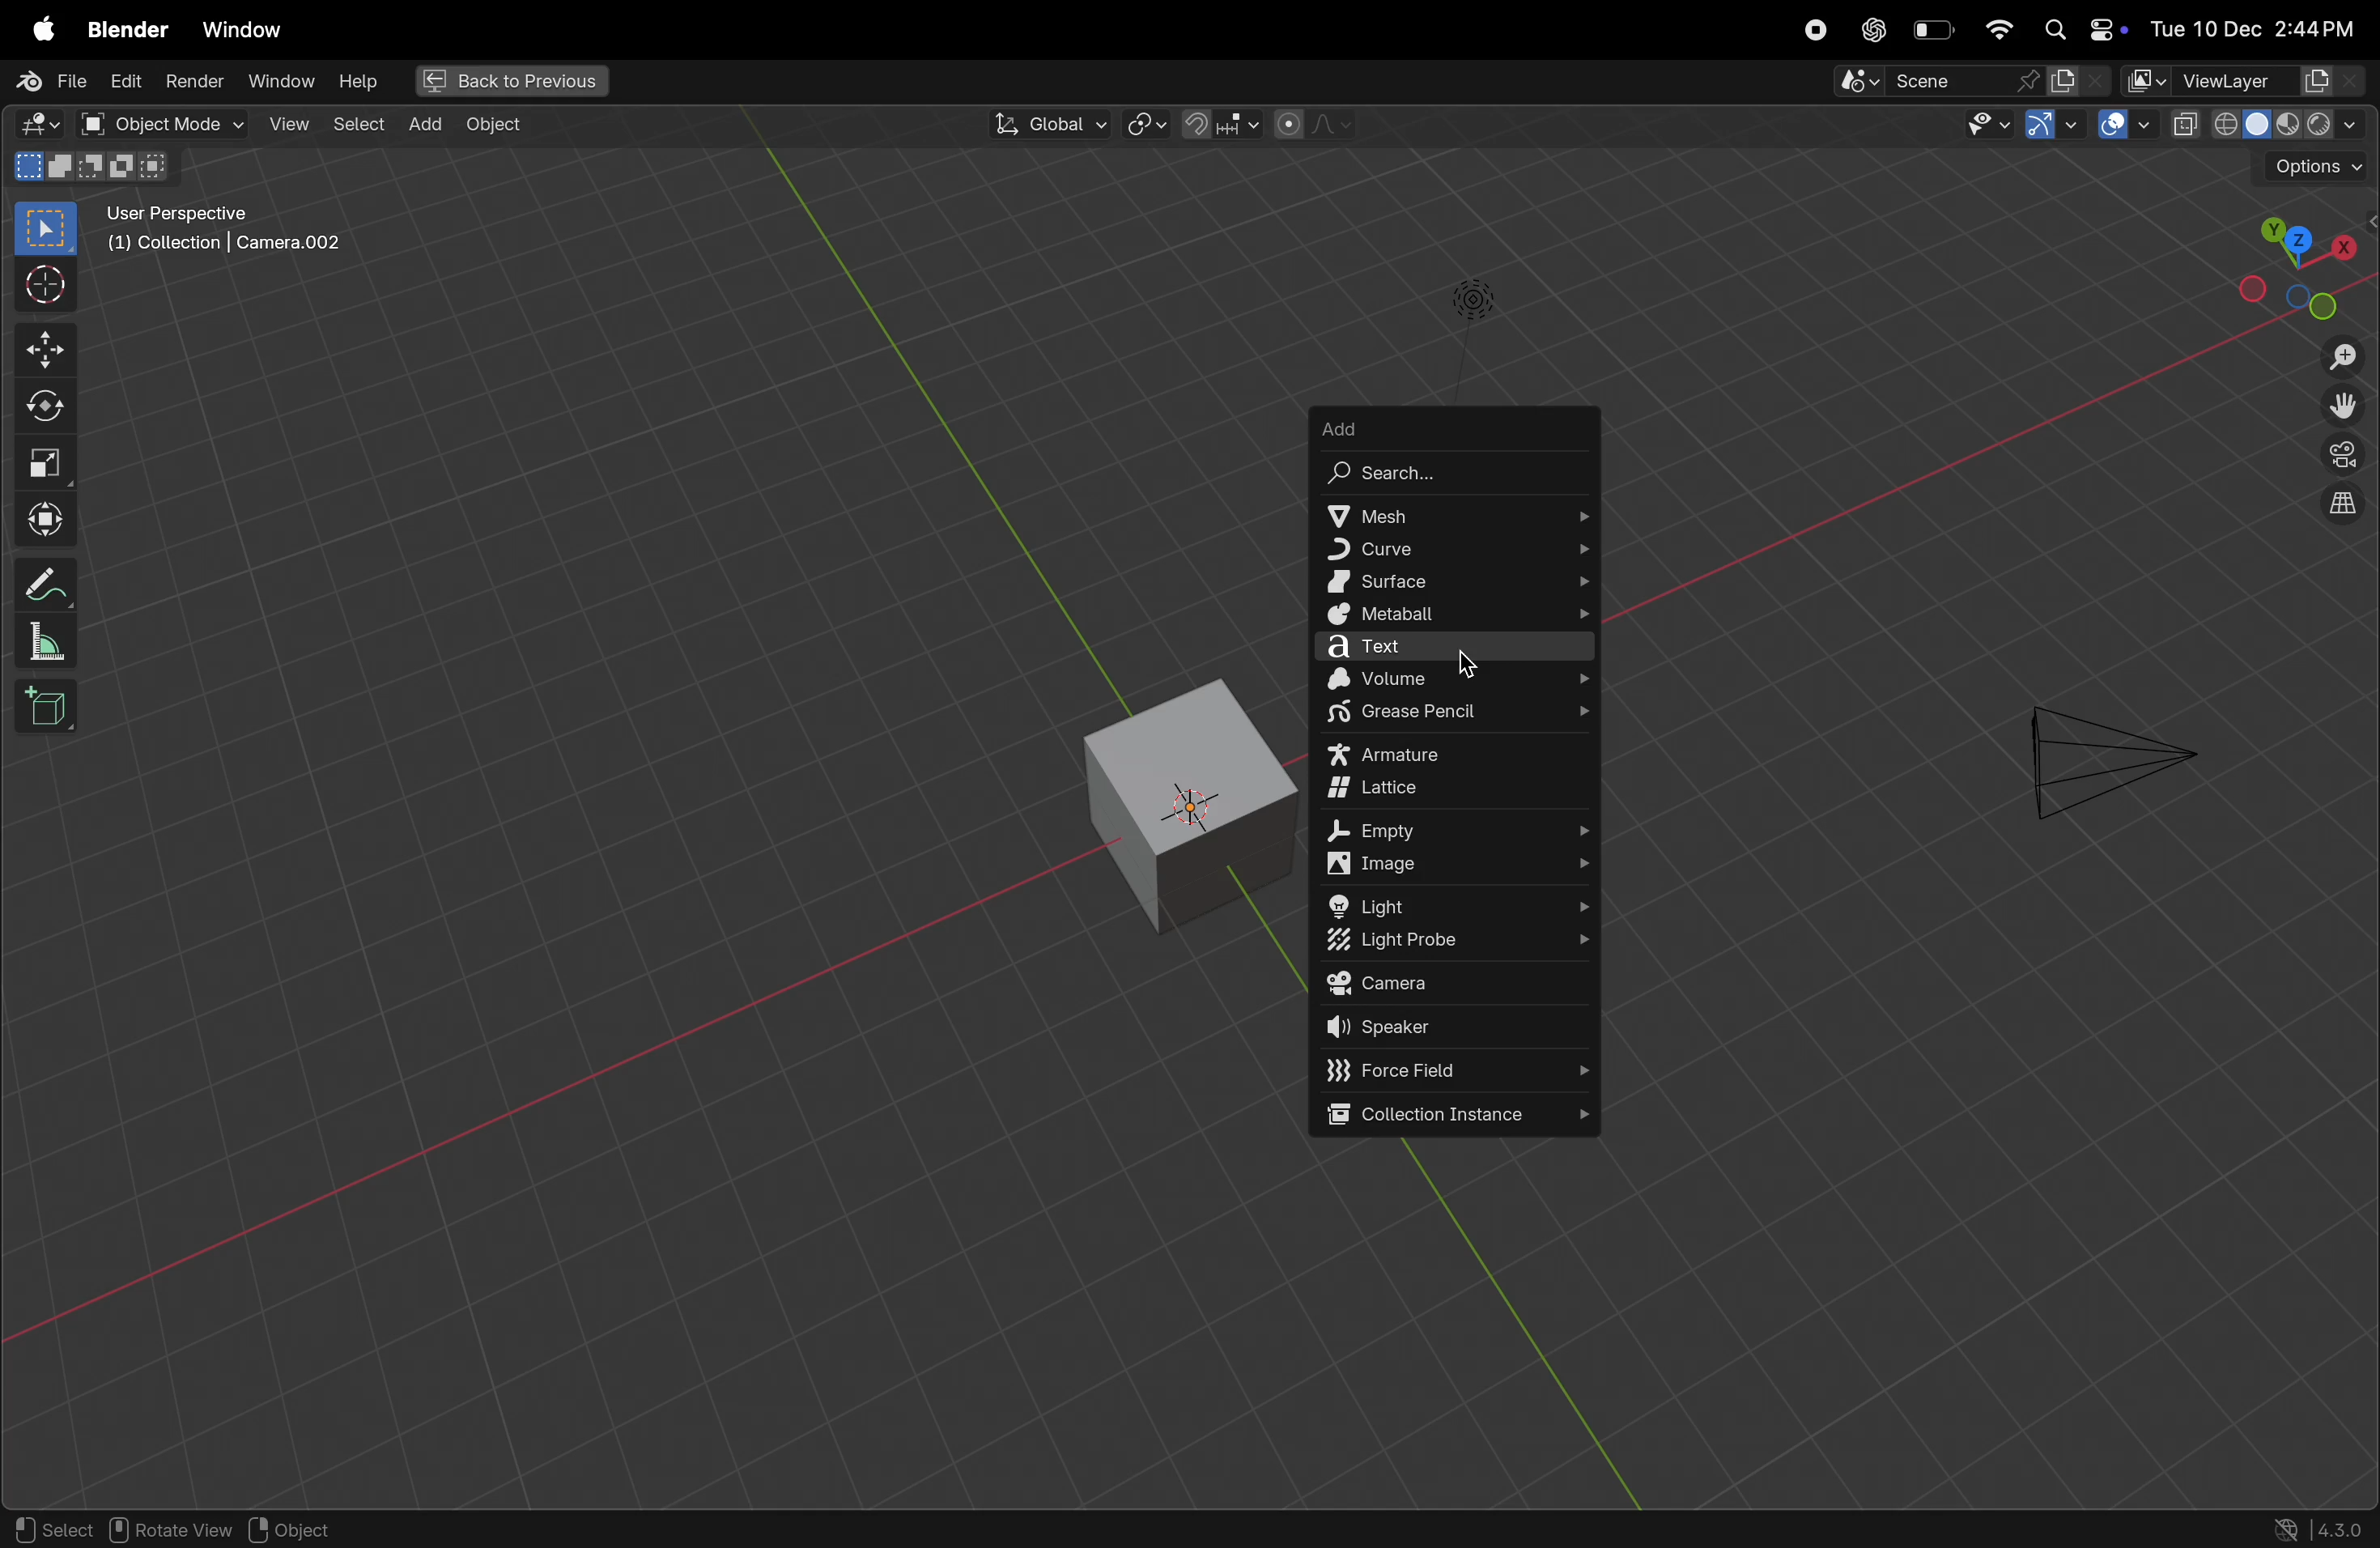 Image resolution: width=2380 pixels, height=1548 pixels. I want to click on help, so click(368, 80).